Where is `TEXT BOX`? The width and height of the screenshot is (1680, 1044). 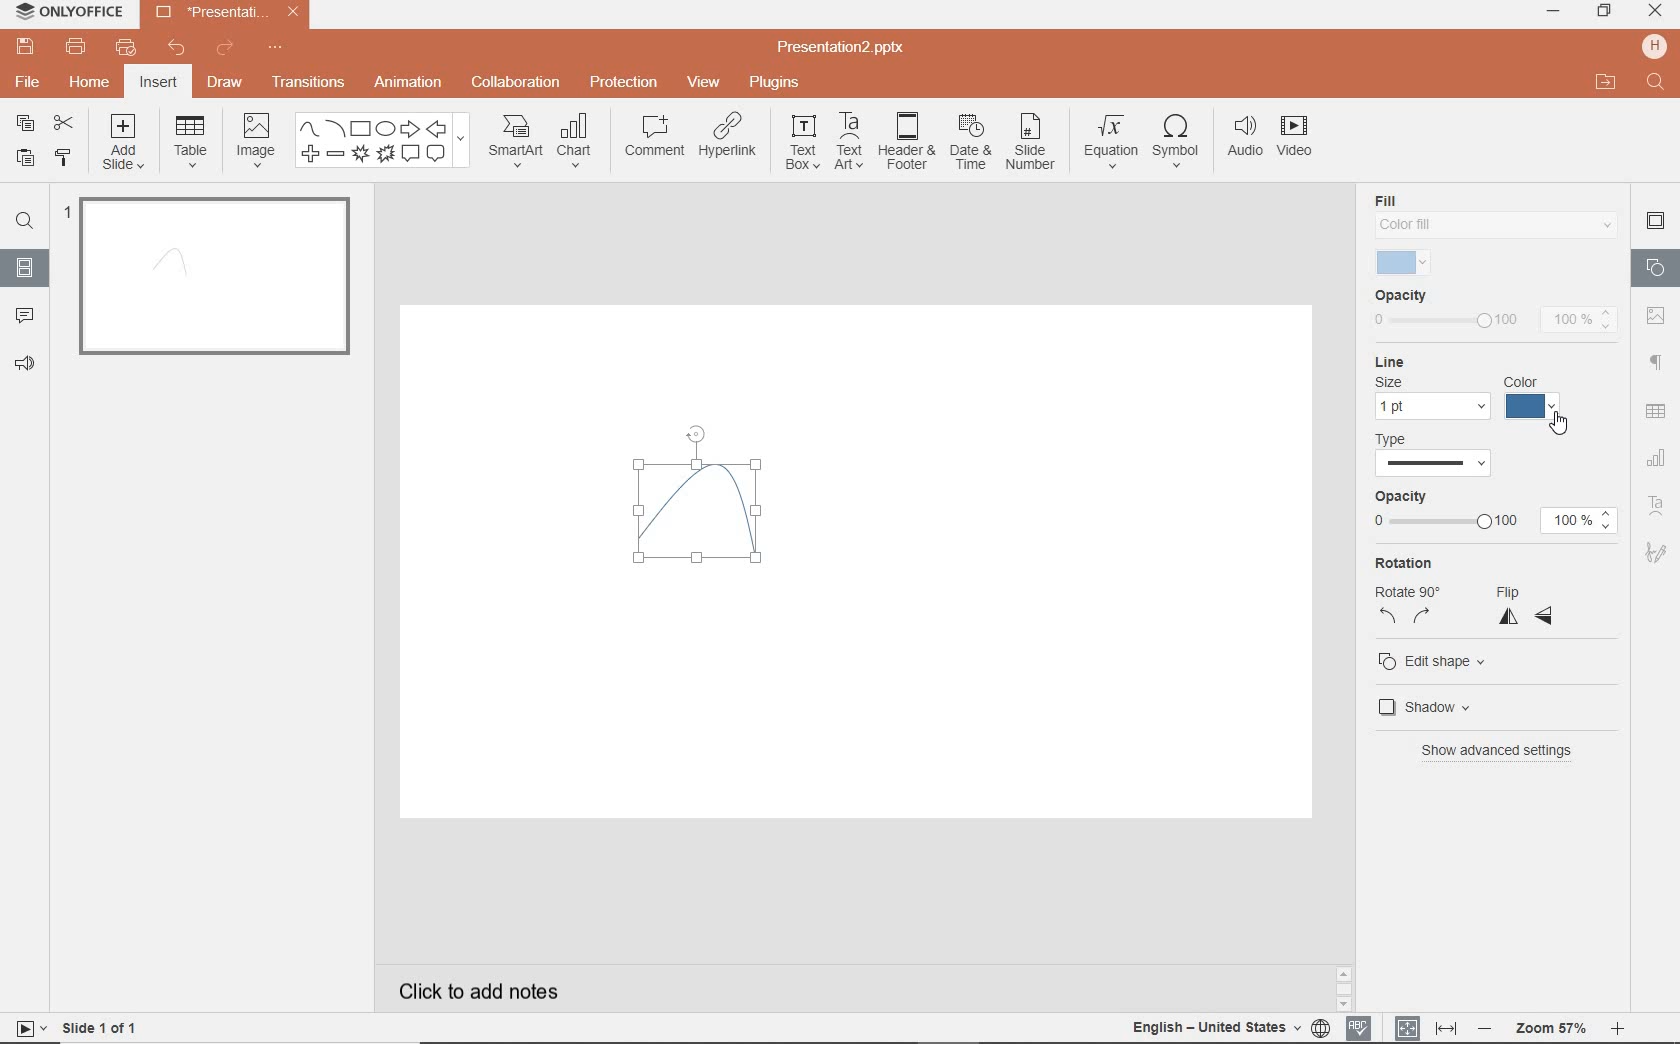 TEXT BOX is located at coordinates (800, 146).